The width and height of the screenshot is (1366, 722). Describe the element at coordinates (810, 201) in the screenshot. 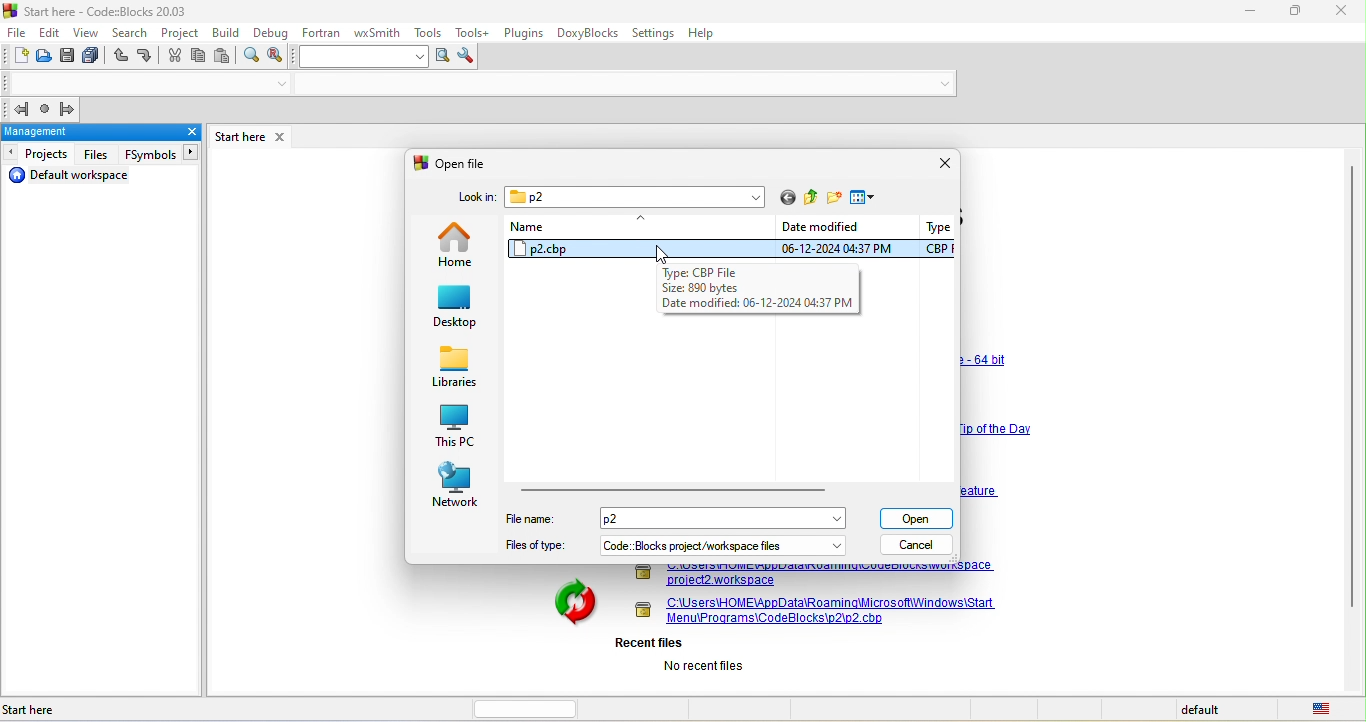

I see `up one level` at that location.